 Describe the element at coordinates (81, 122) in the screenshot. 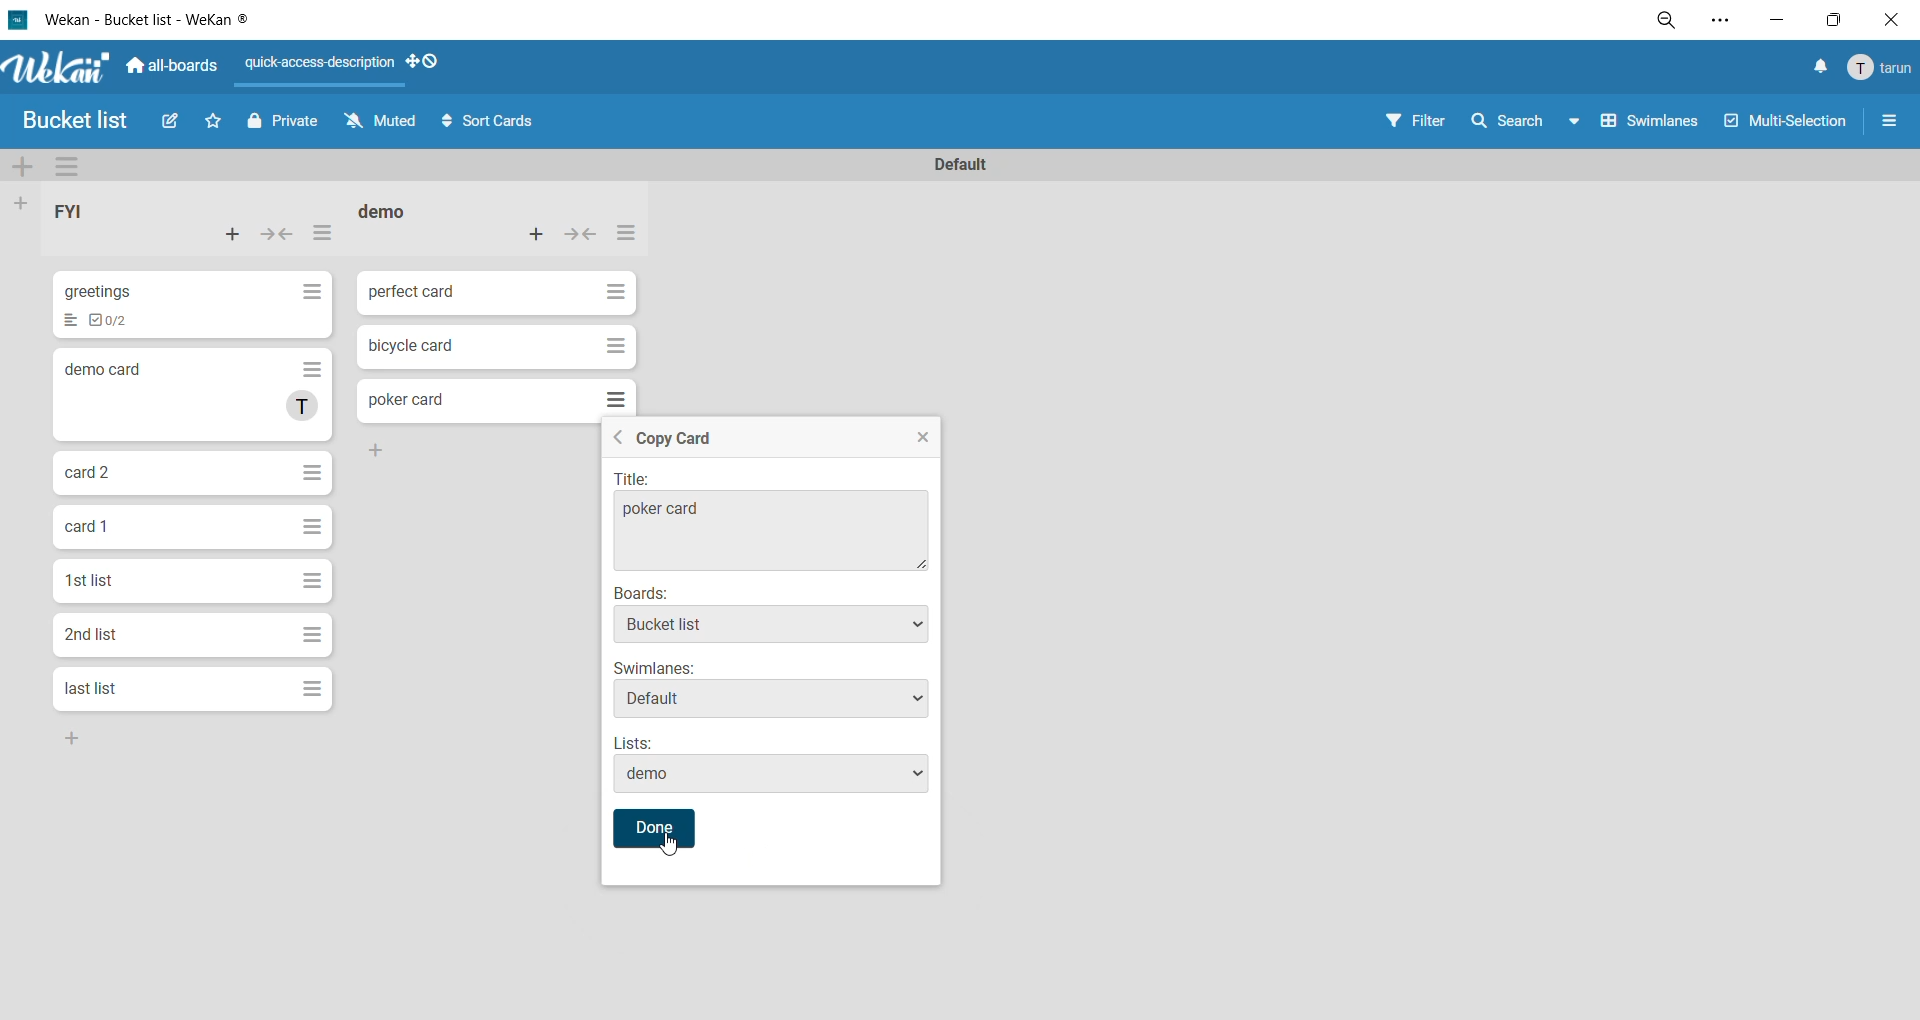

I see `Bucket list` at that location.